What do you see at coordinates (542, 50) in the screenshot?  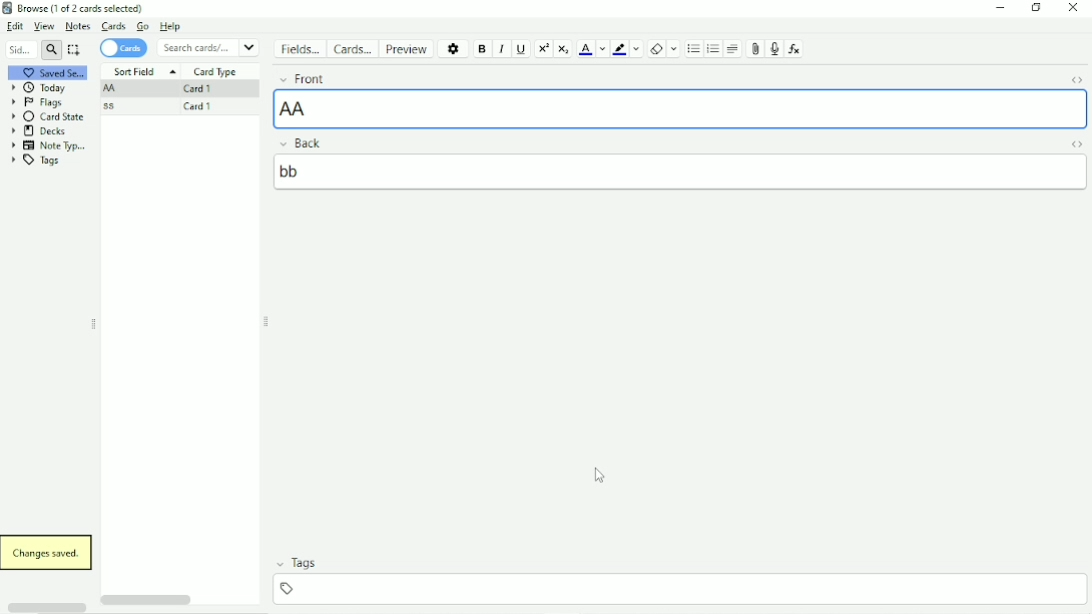 I see `Superscript` at bounding box center [542, 50].